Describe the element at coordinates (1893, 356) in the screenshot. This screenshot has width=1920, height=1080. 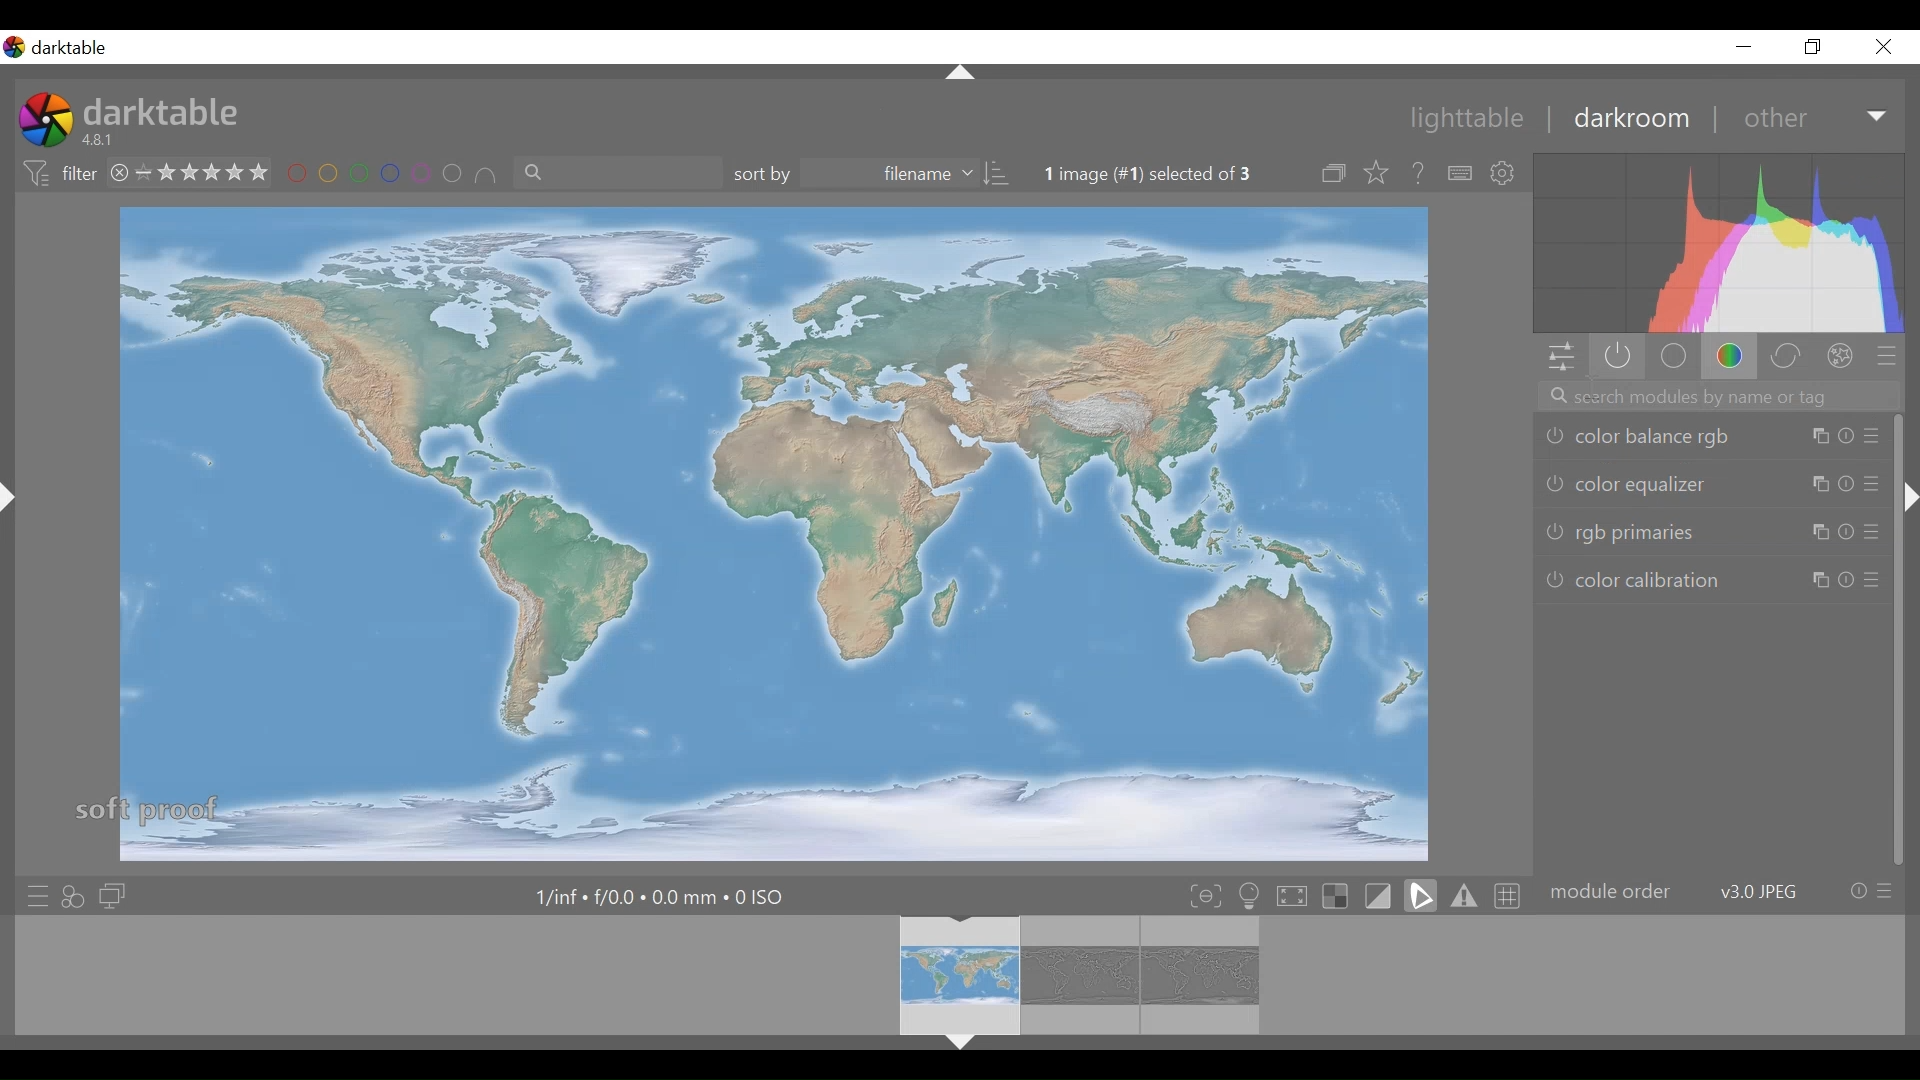
I see `presets` at that location.